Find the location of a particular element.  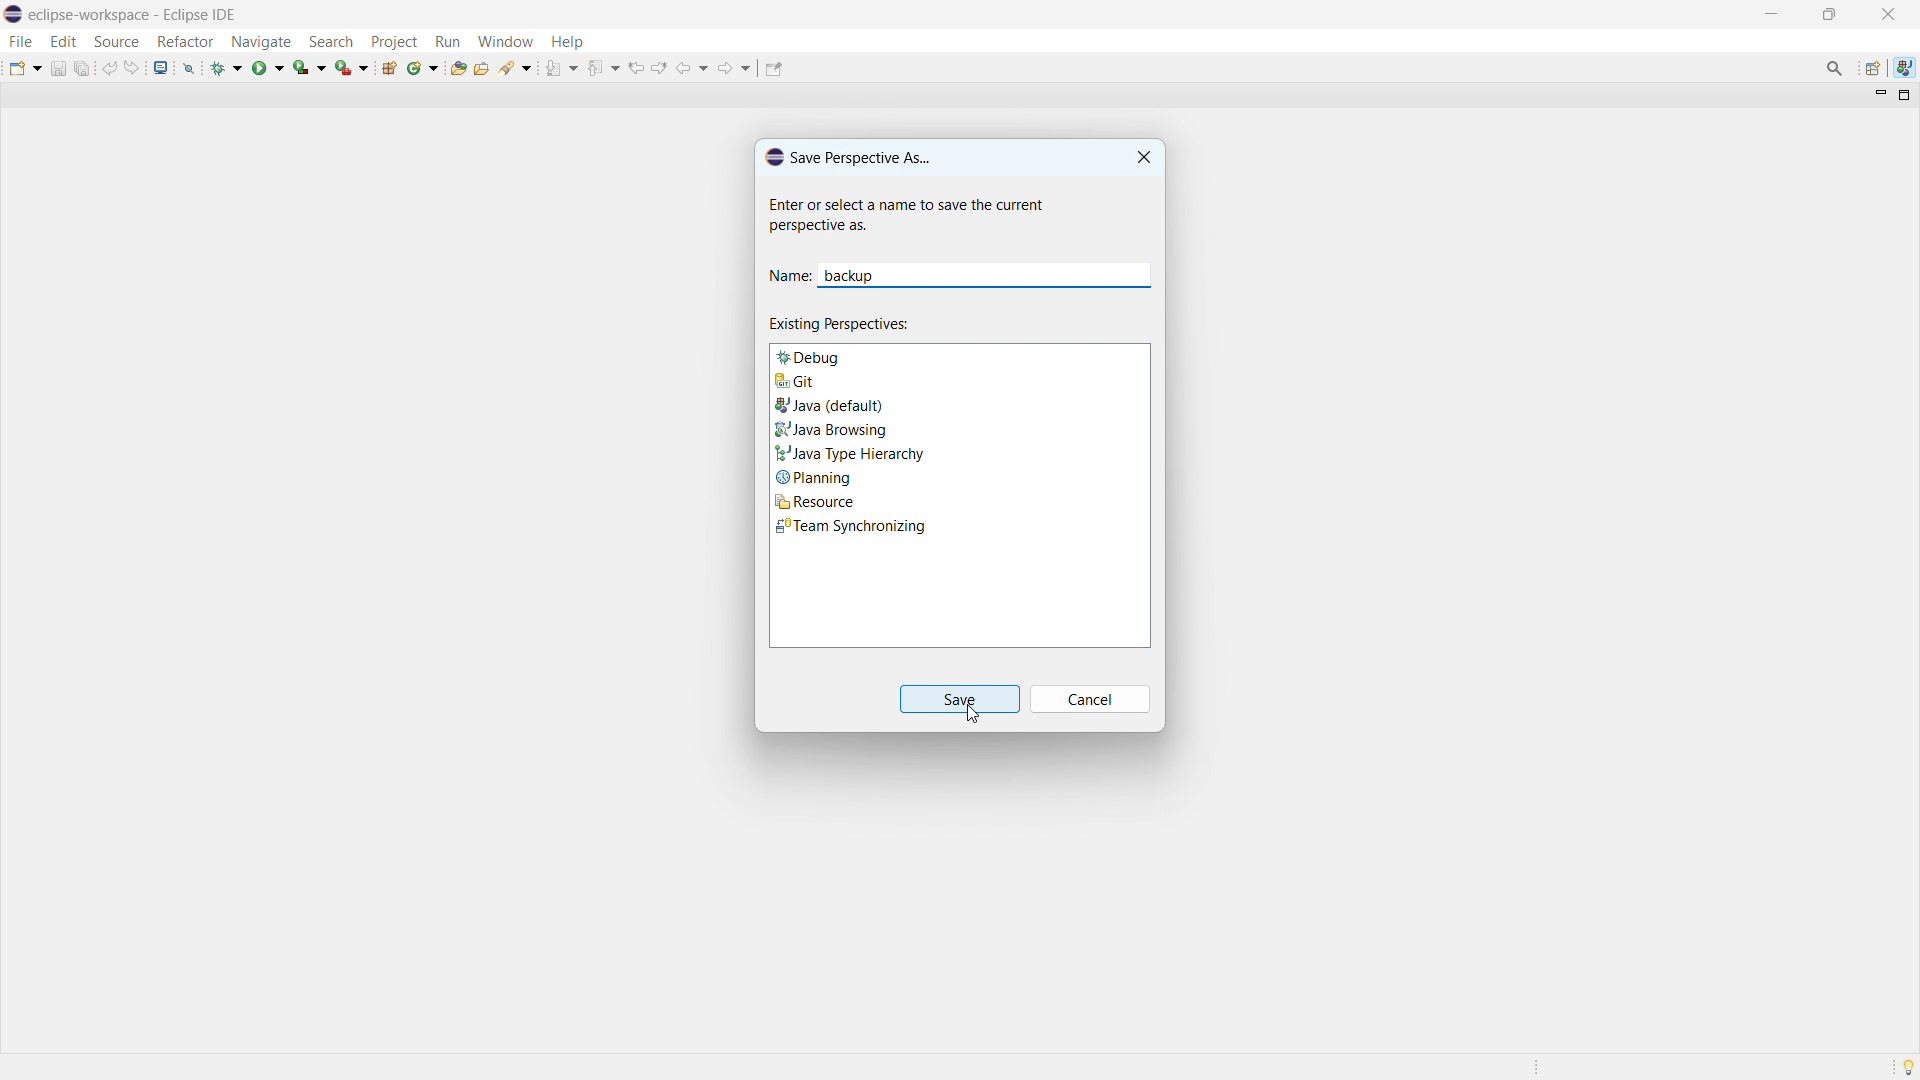

search is located at coordinates (515, 67).